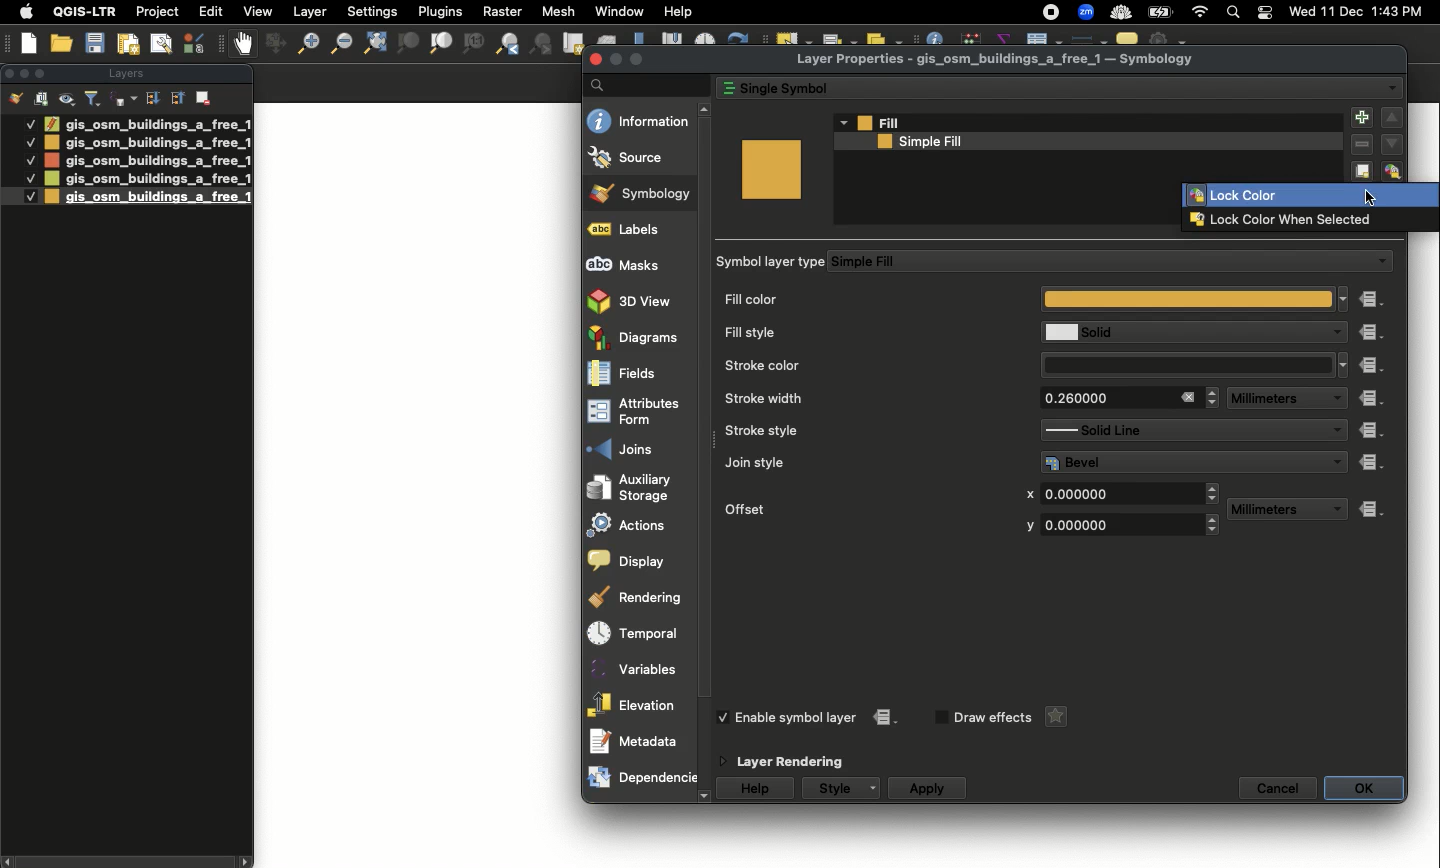  I want to click on  0.000000, so click(1115, 525).